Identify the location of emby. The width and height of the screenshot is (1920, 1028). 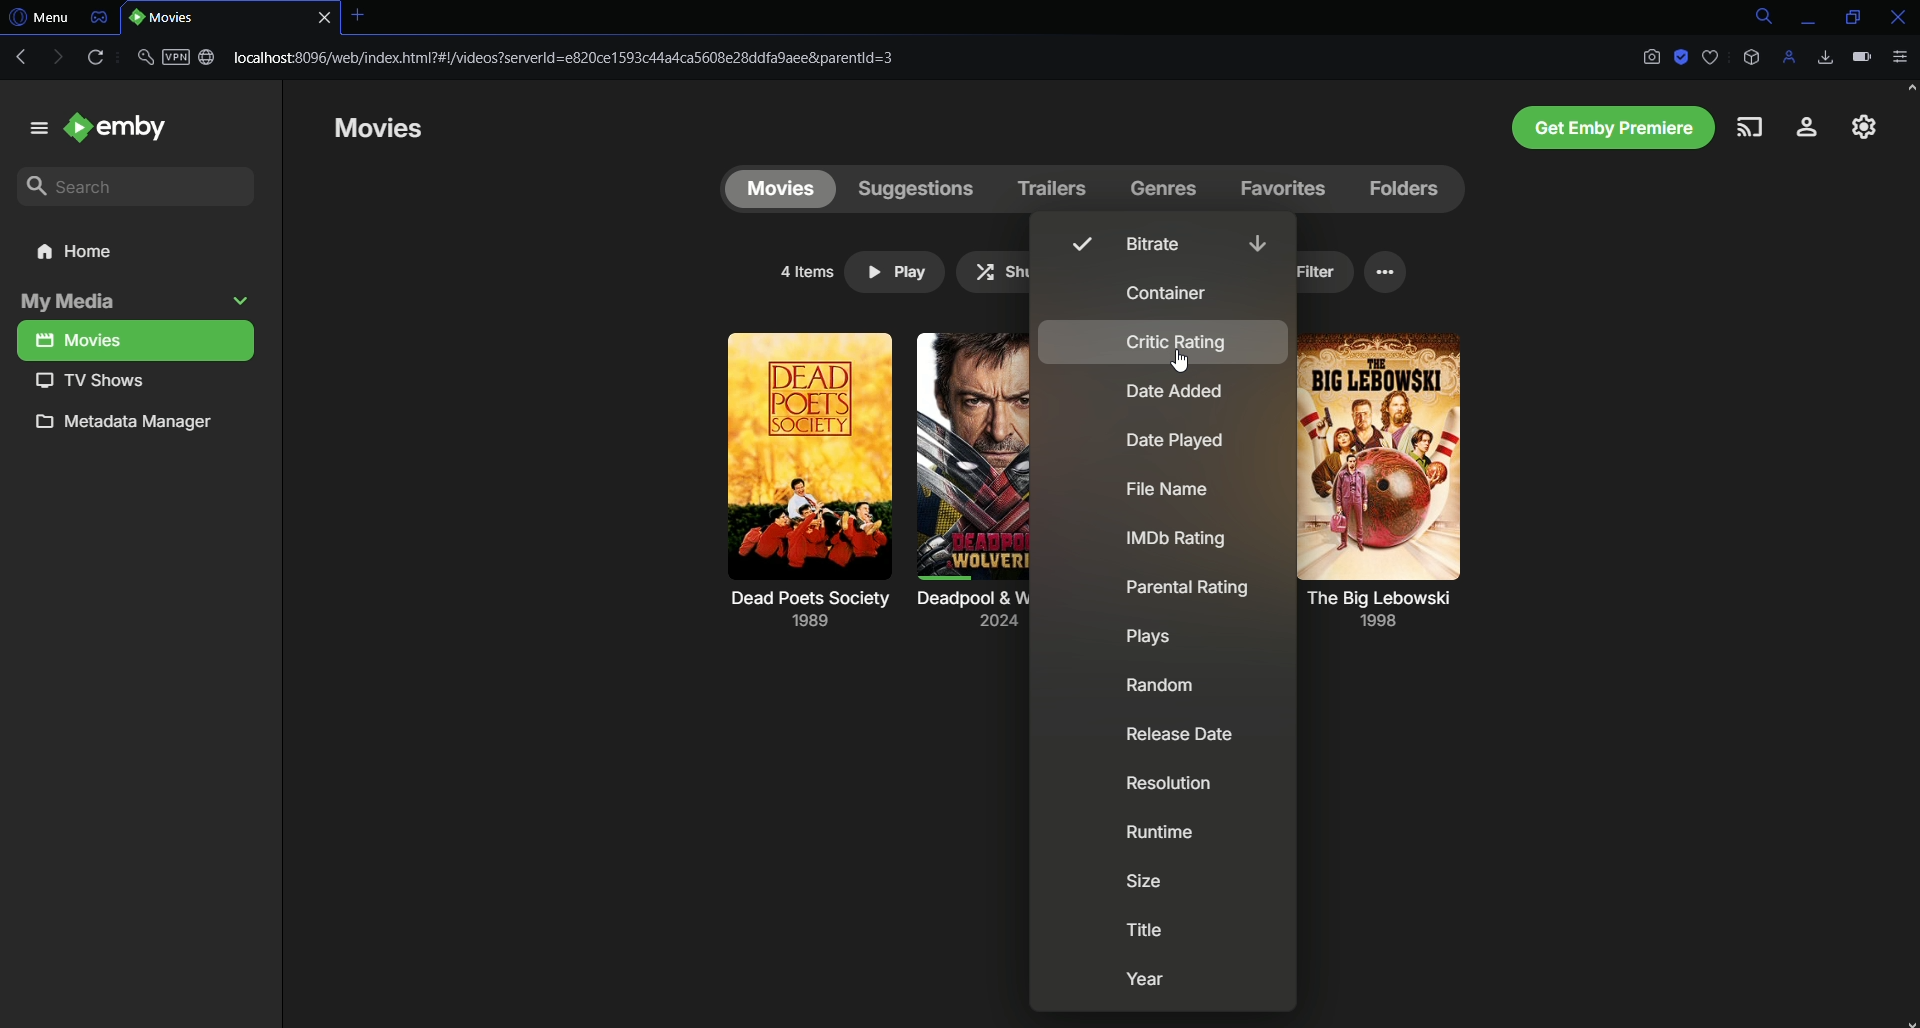
(127, 125).